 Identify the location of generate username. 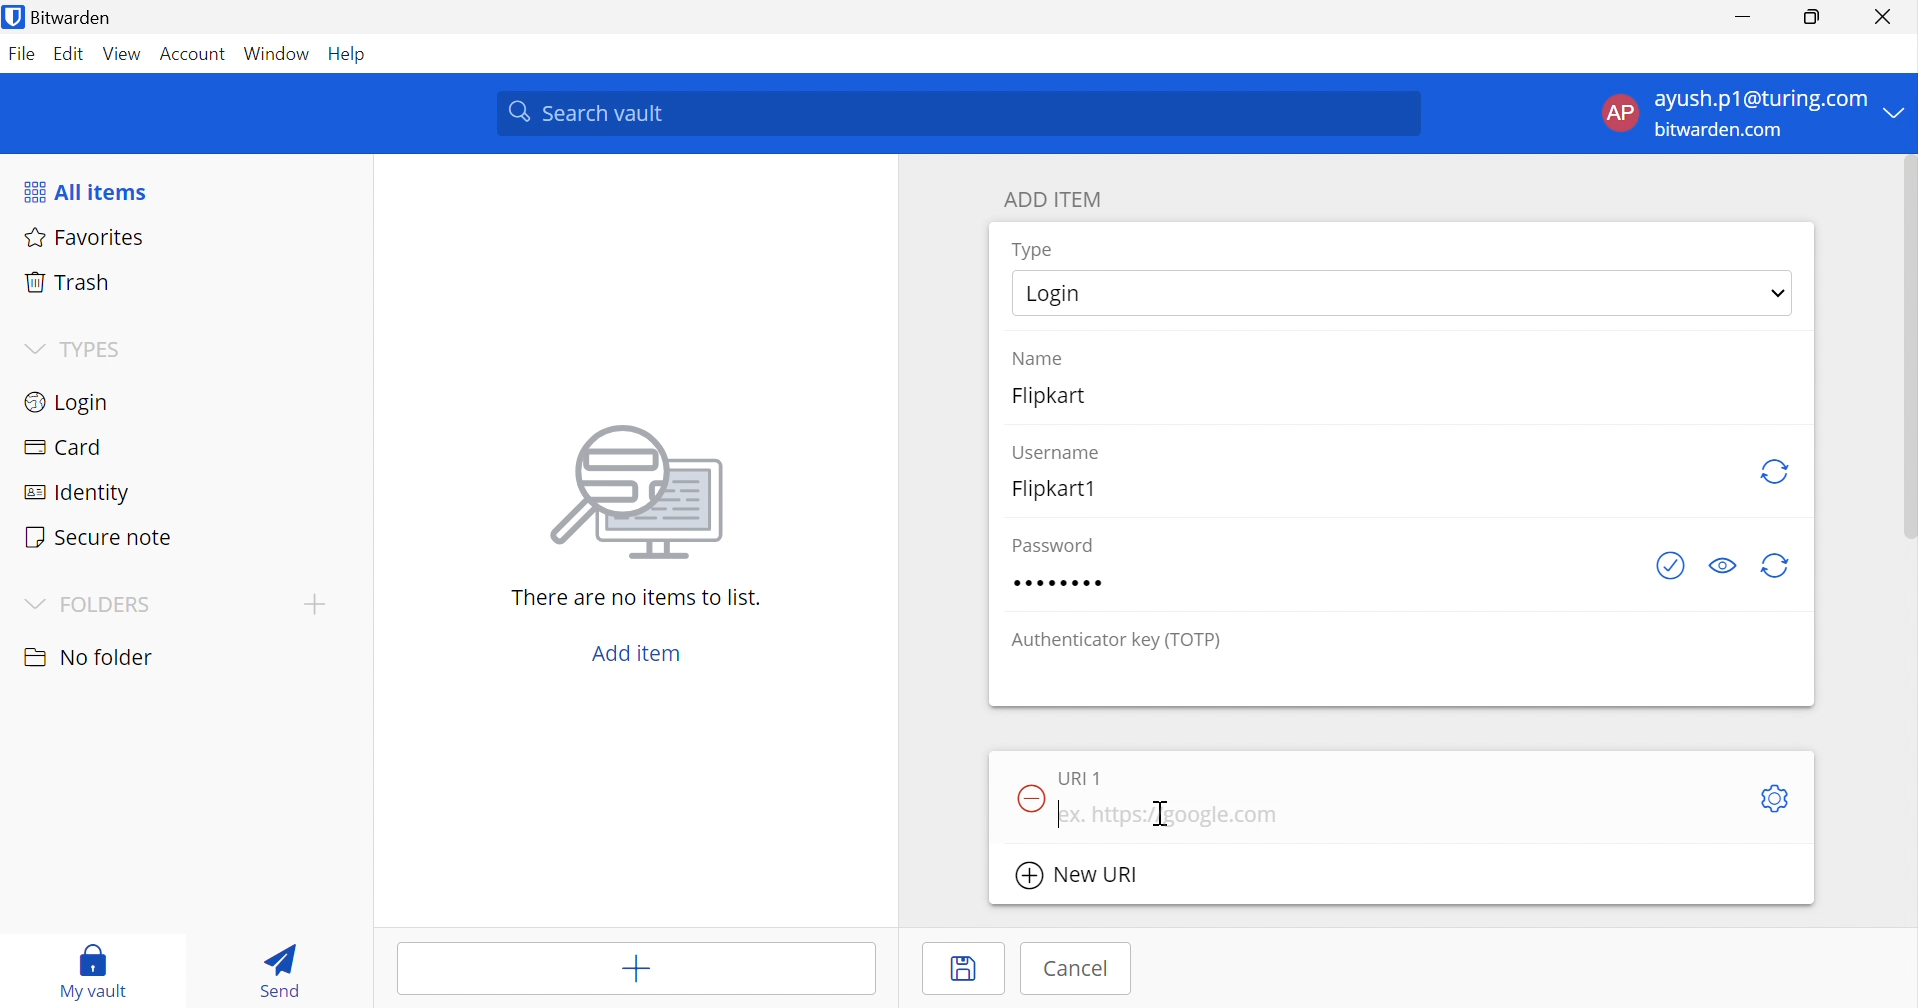
(1776, 469).